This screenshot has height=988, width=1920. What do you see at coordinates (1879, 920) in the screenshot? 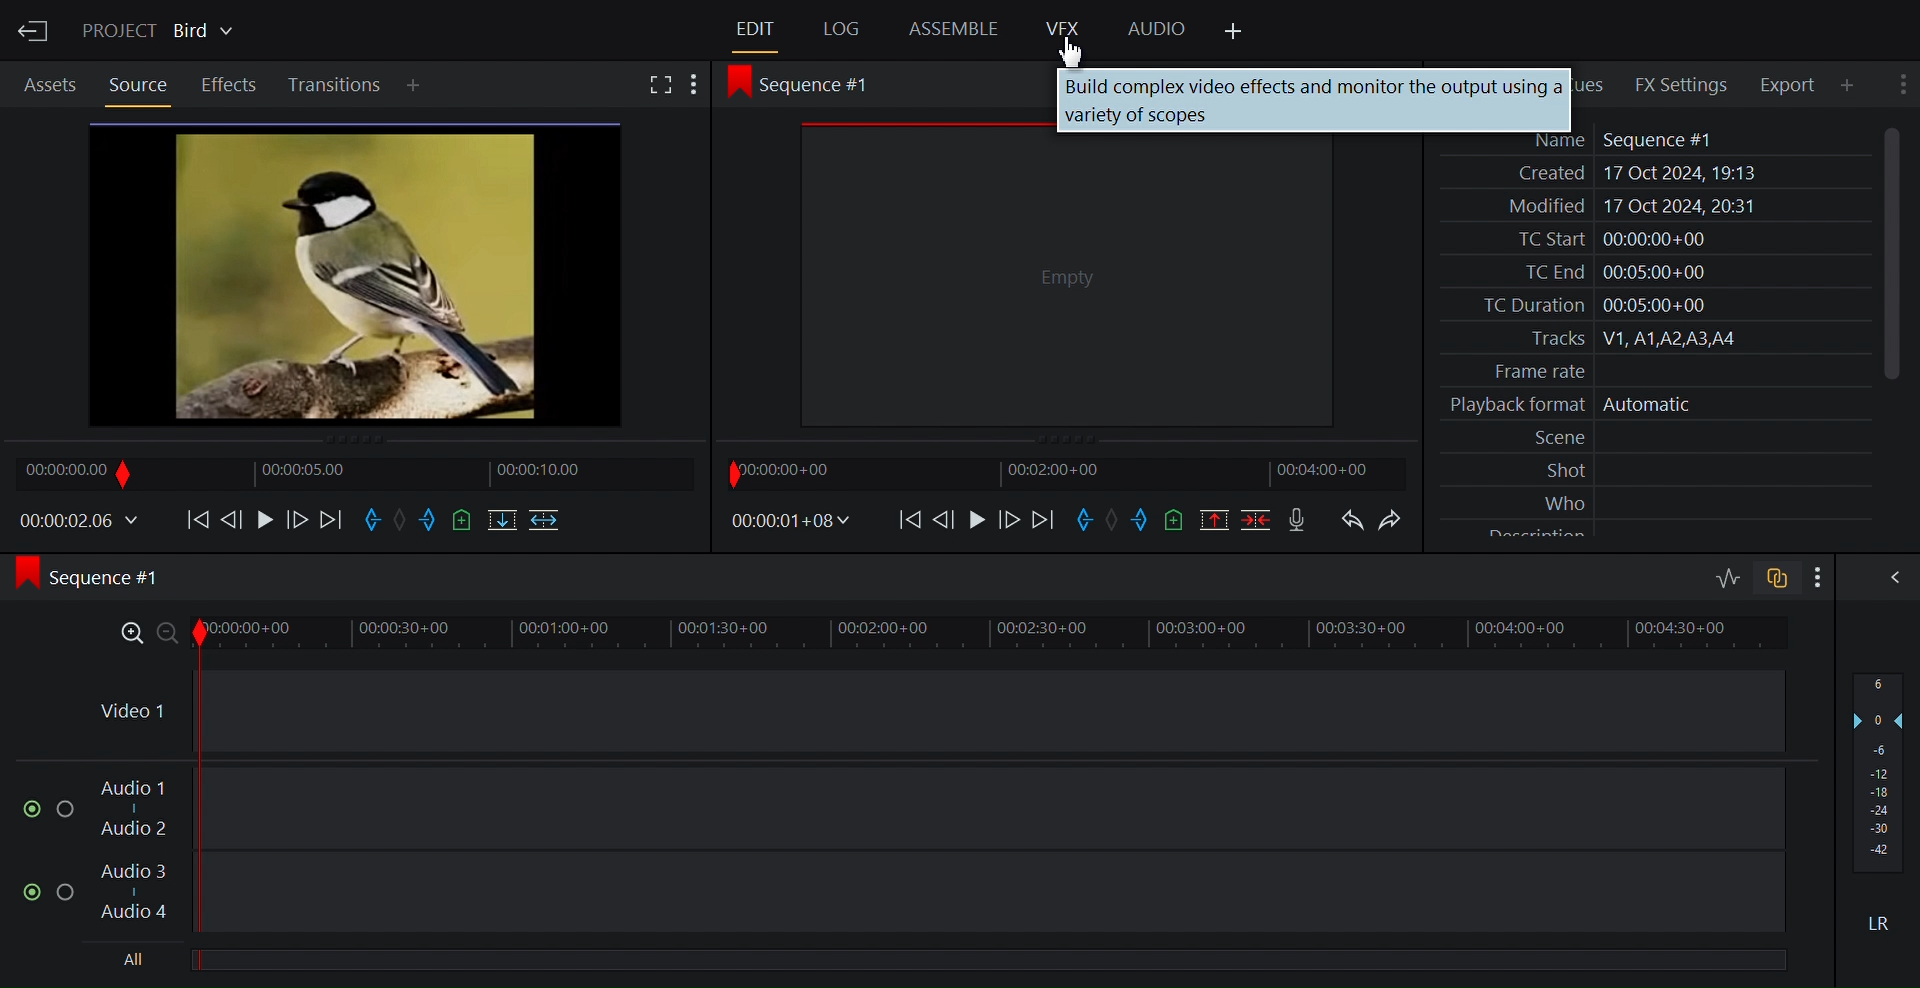
I see `Mute` at bounding box center [1879, 920].